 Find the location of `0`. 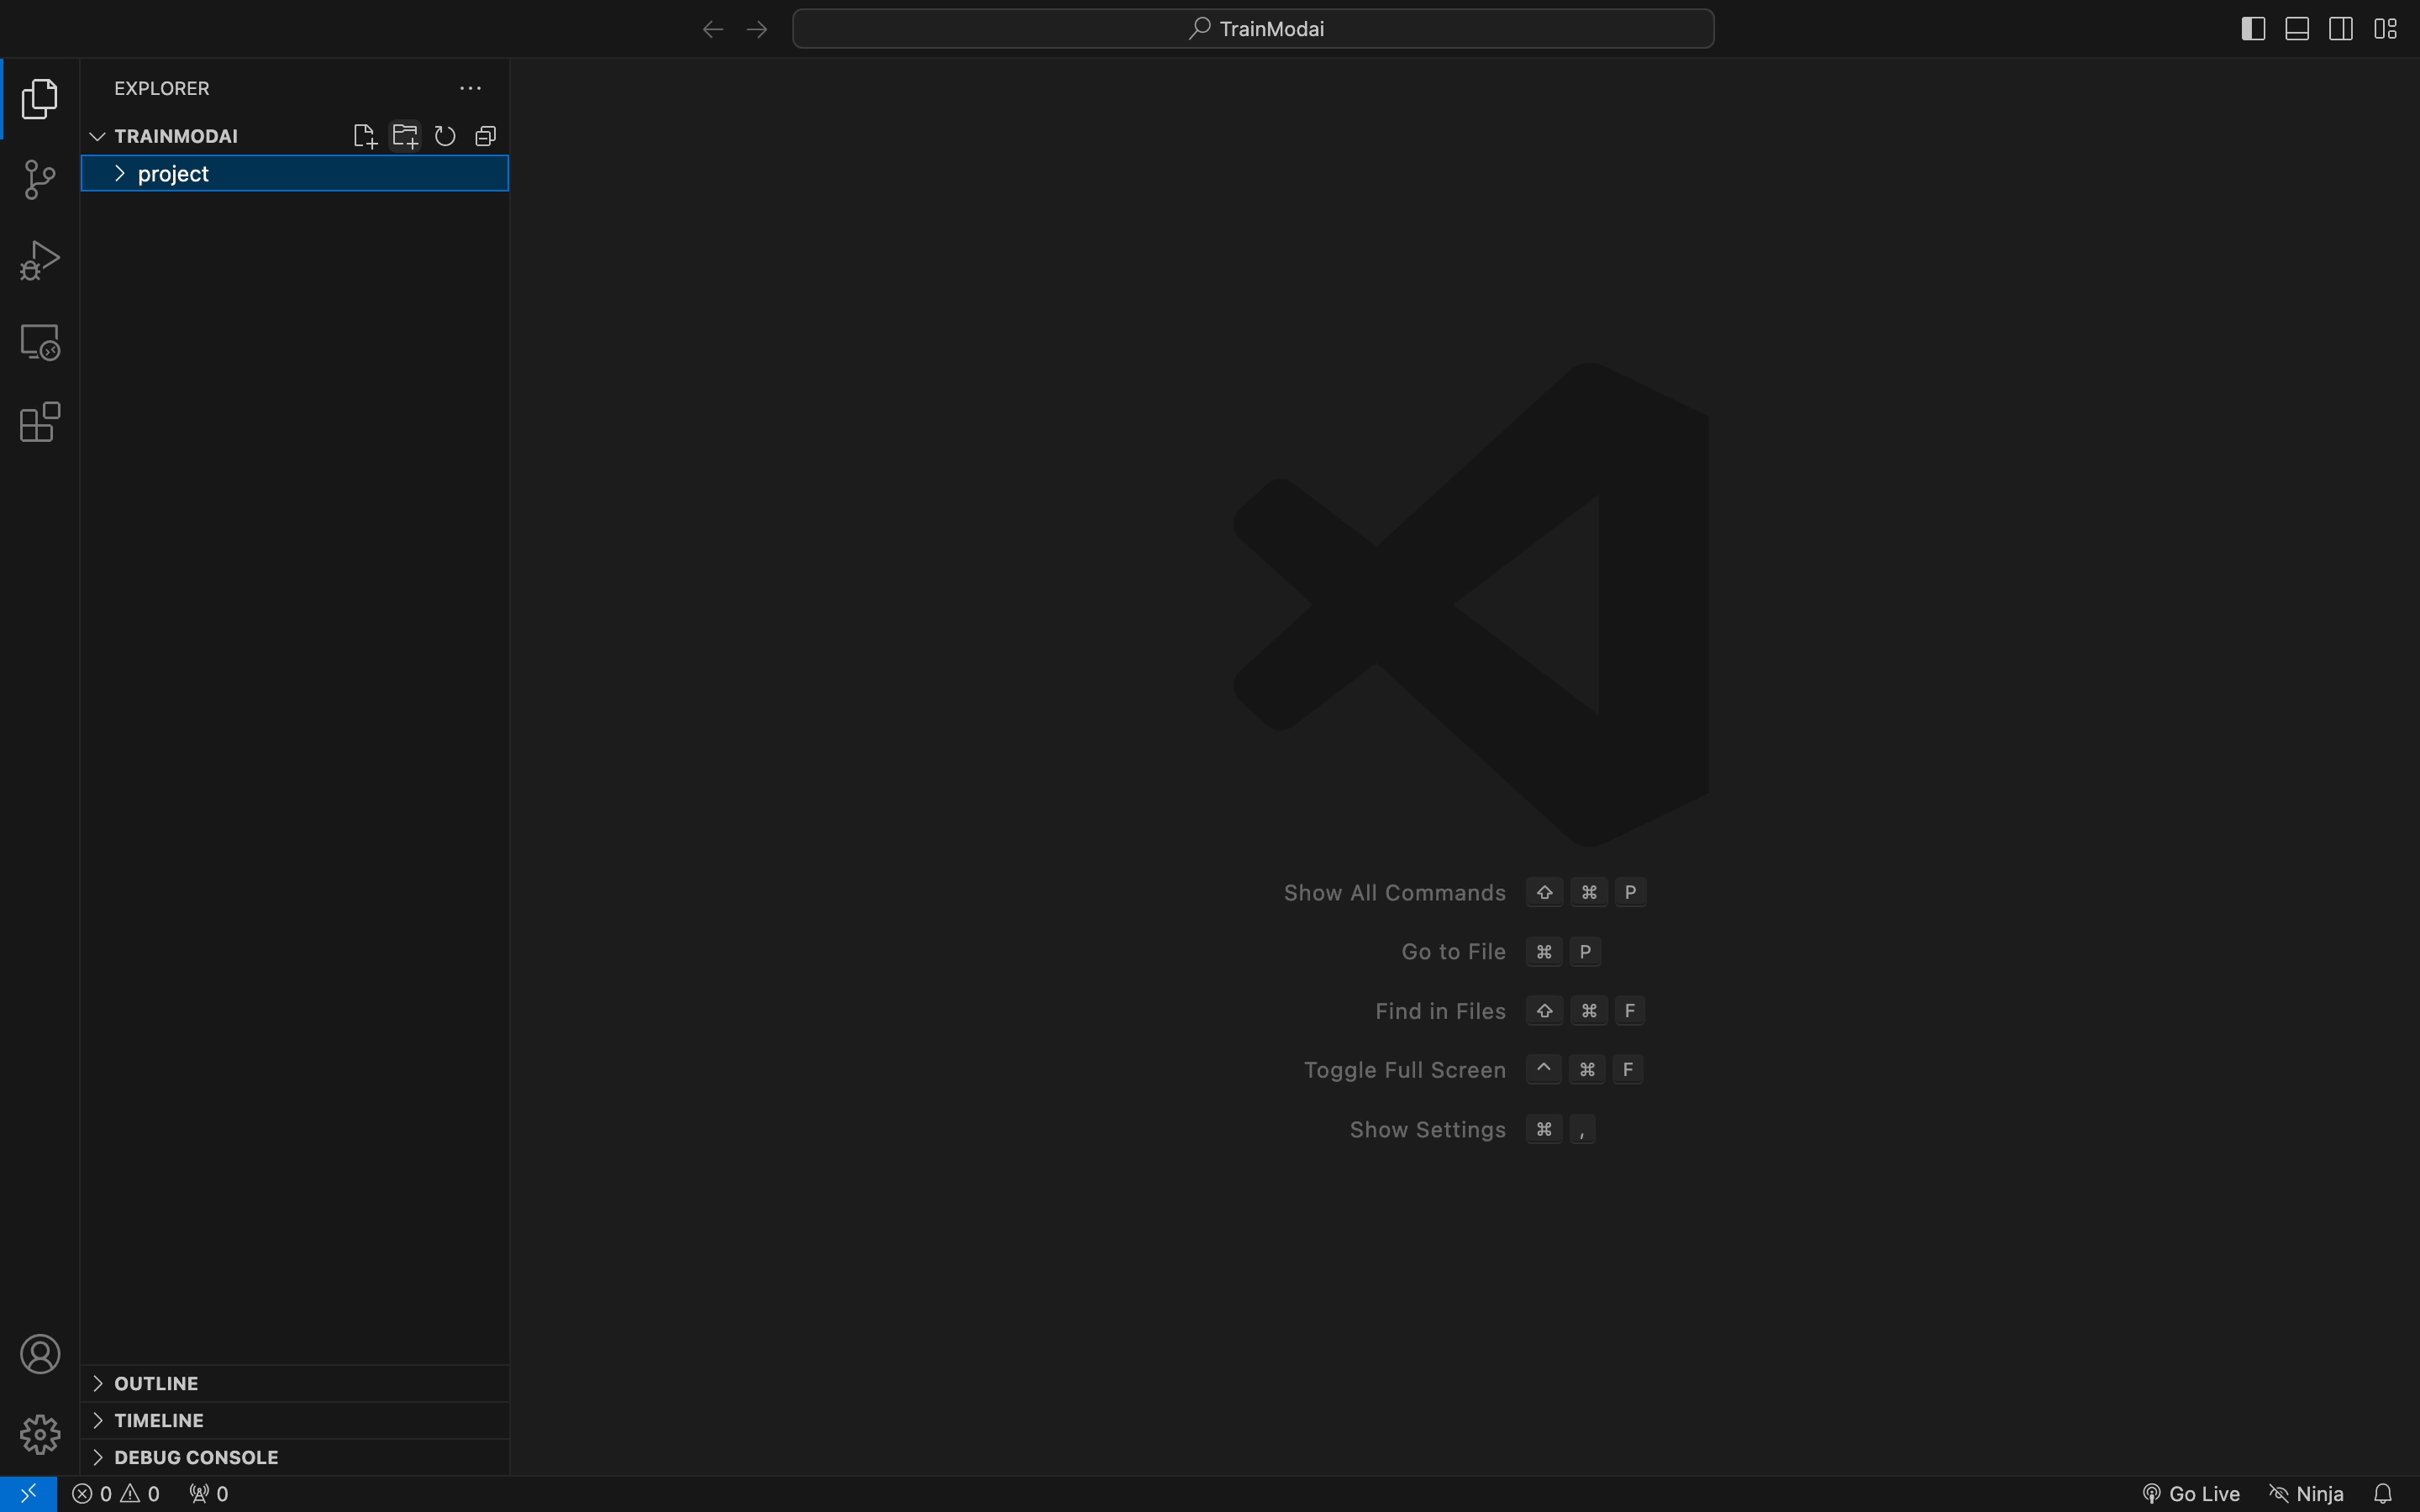

0 is located at coordinates (116, 1495).